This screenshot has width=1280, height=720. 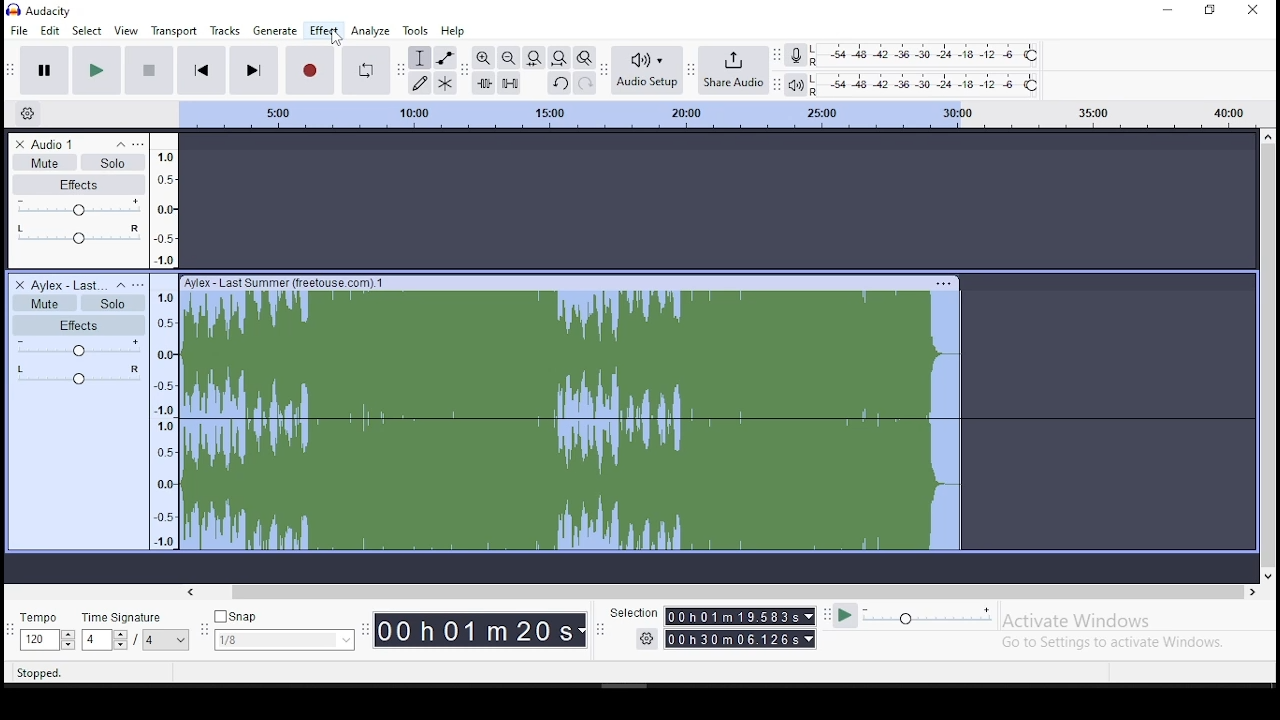 What do you see at coordinates (446, 84) in the screenshot?
I see `multi tool` at bounding box center [446, 84].